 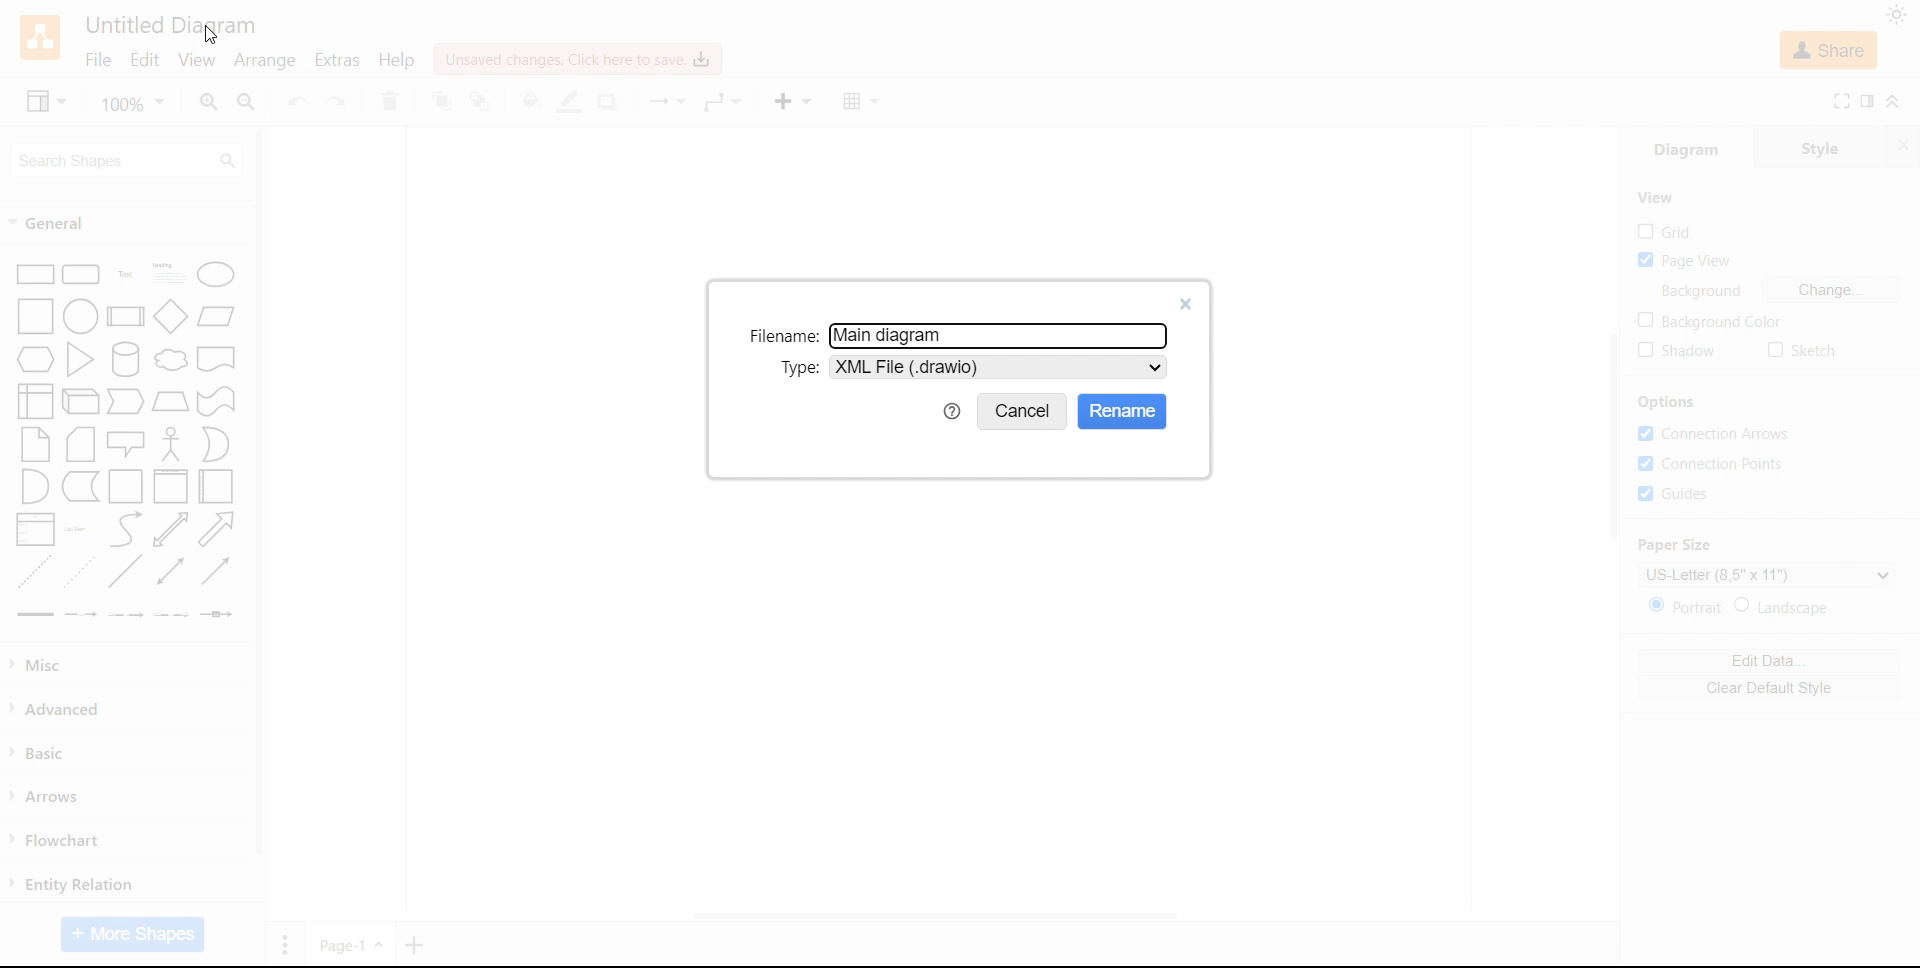 I want to click on connection points , so click(x=1715, y=465).